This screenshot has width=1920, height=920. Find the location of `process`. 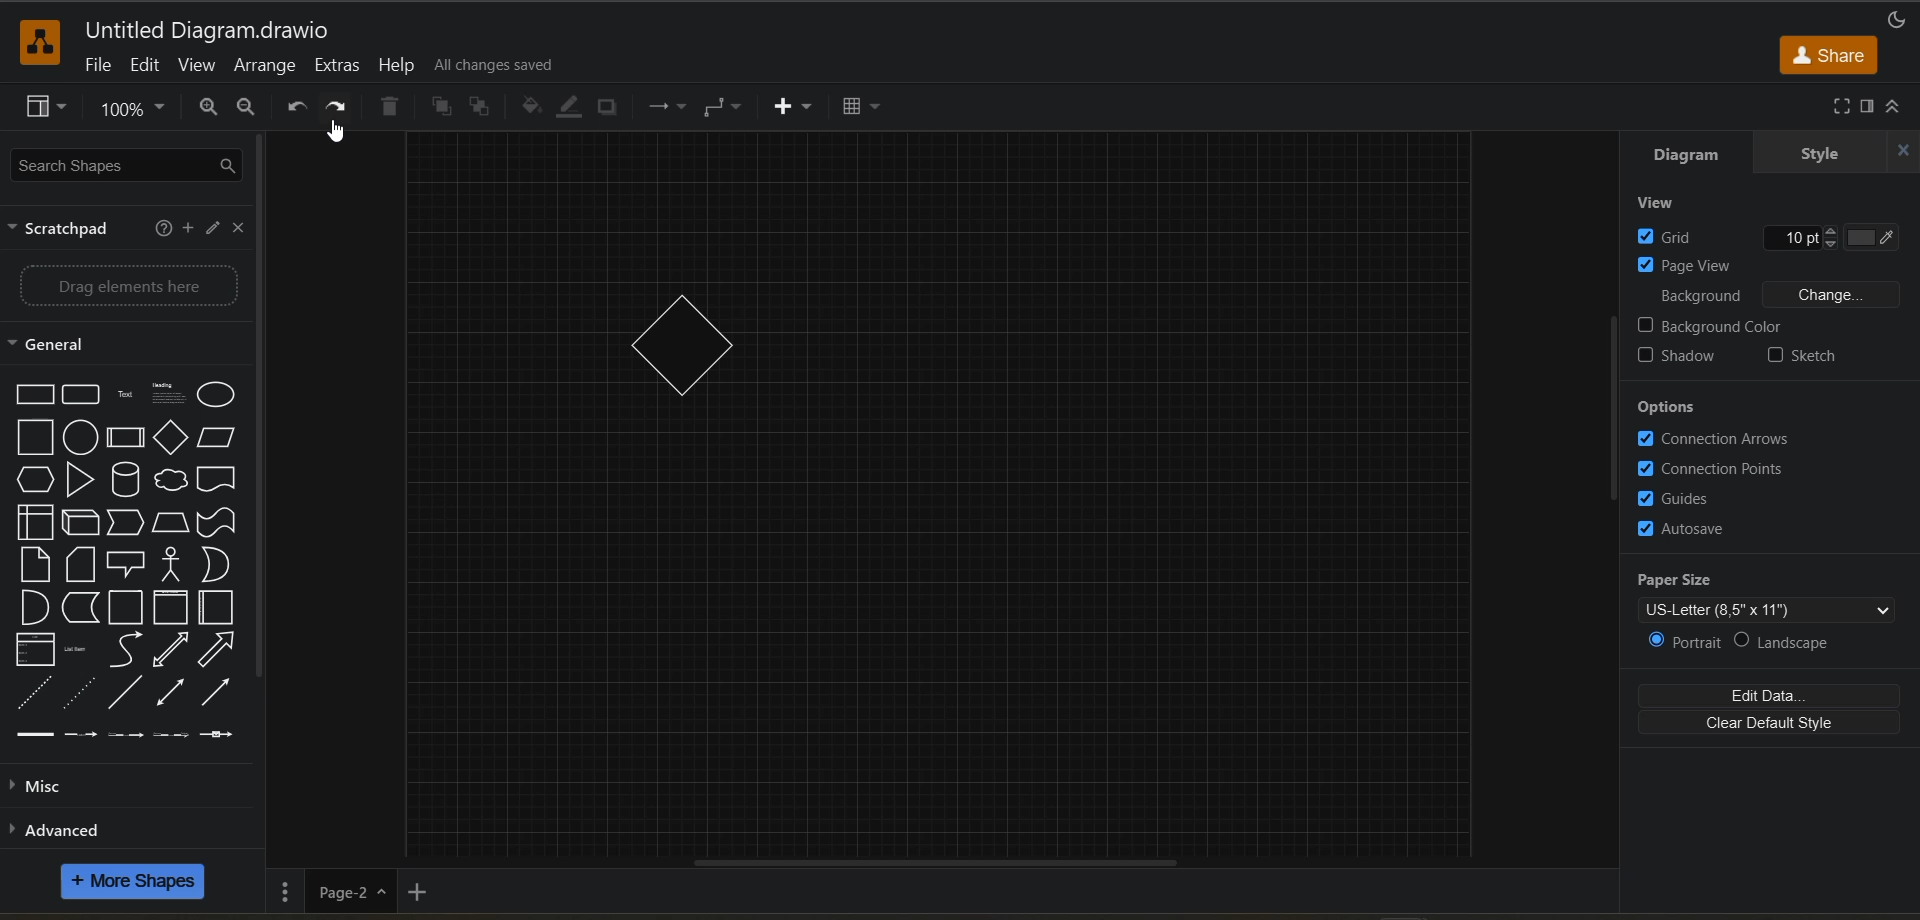

process is located at coordinates (124, 440).